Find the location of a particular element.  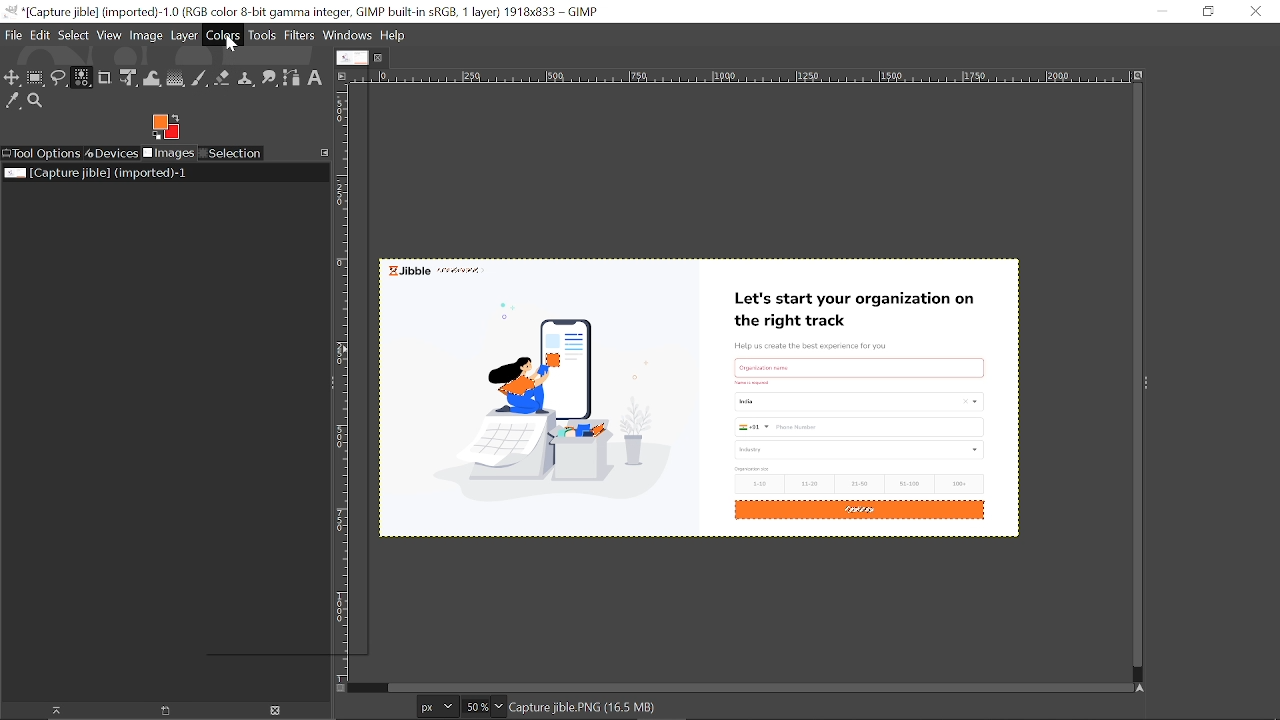

Color picker tool is located at coordinates (13, 102).